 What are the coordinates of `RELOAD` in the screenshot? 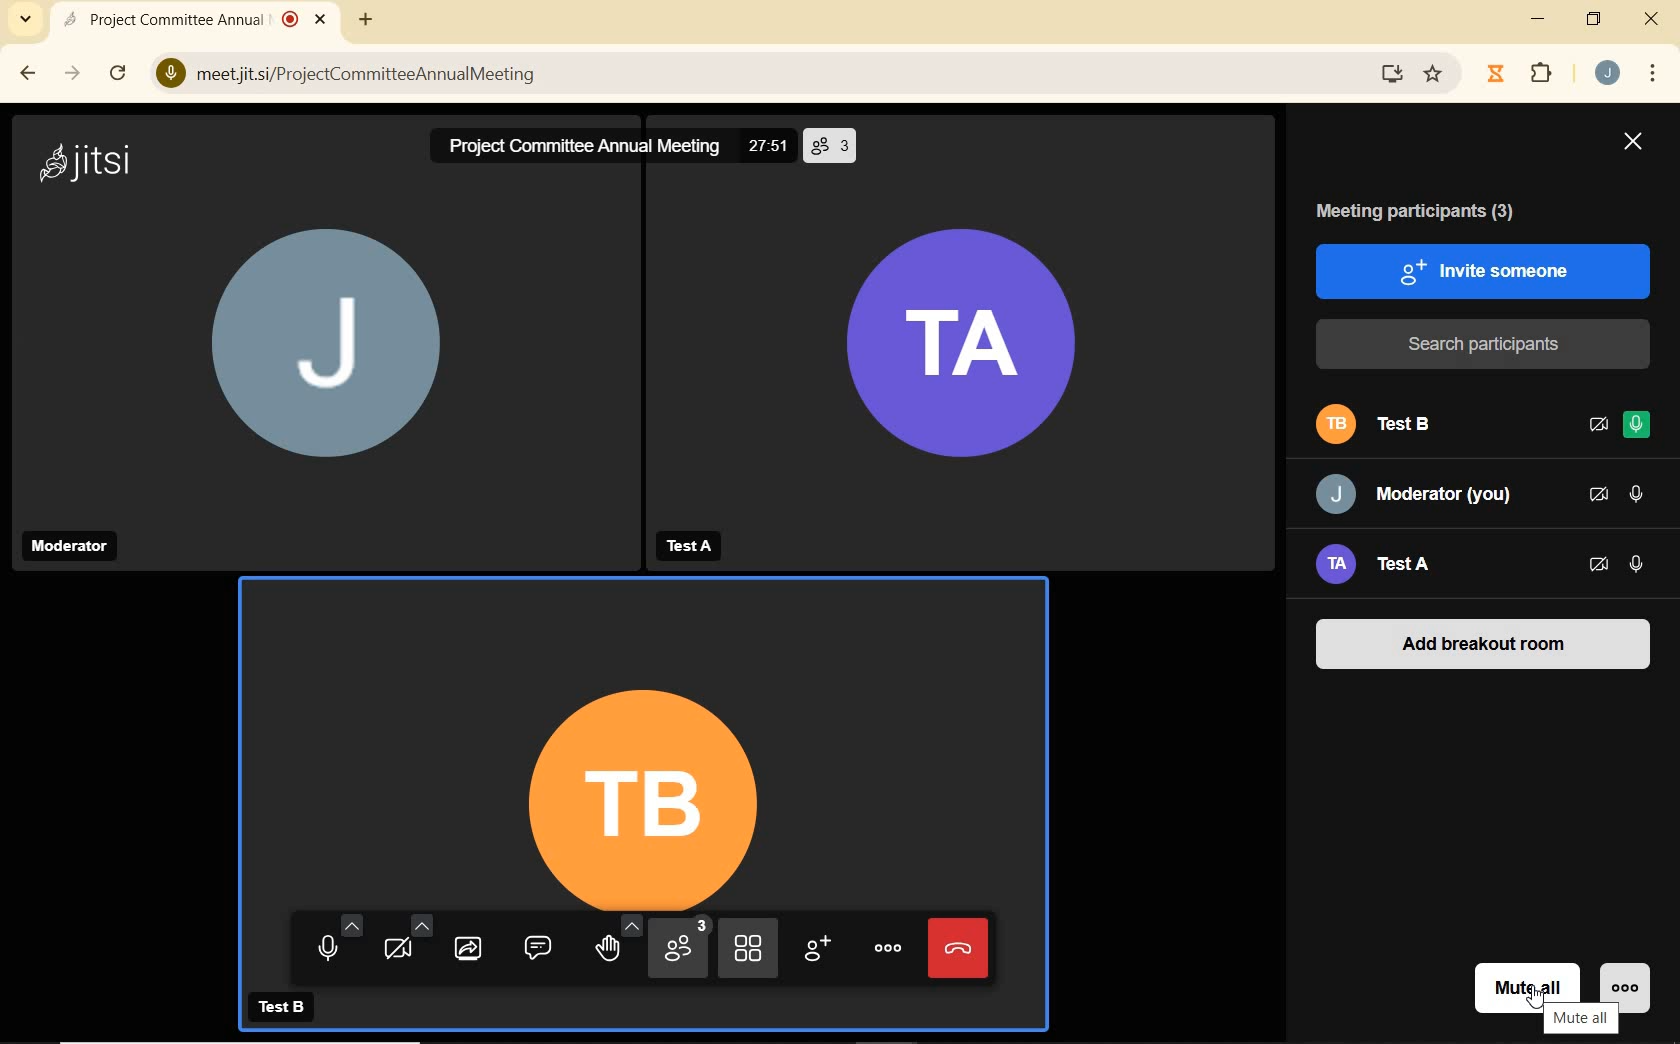 It's located at (117, 74).